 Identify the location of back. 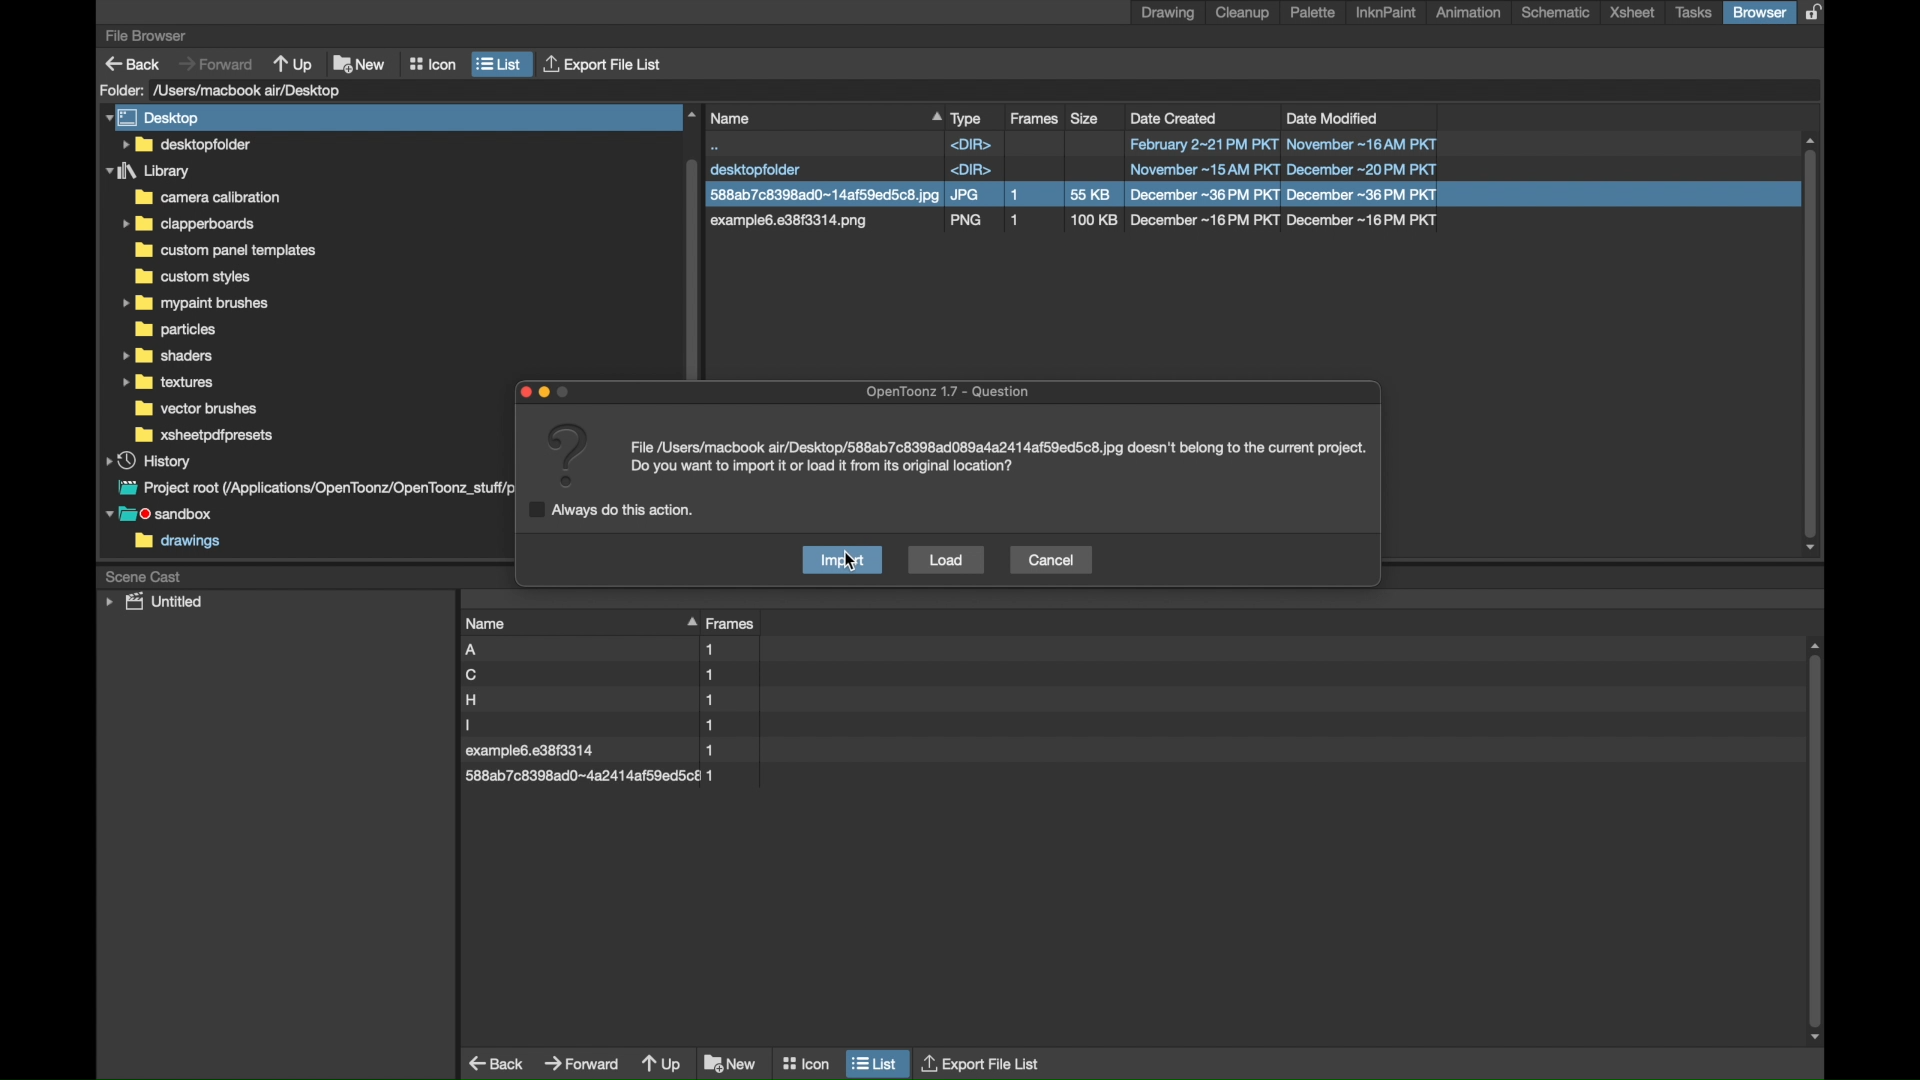
(133, 64).